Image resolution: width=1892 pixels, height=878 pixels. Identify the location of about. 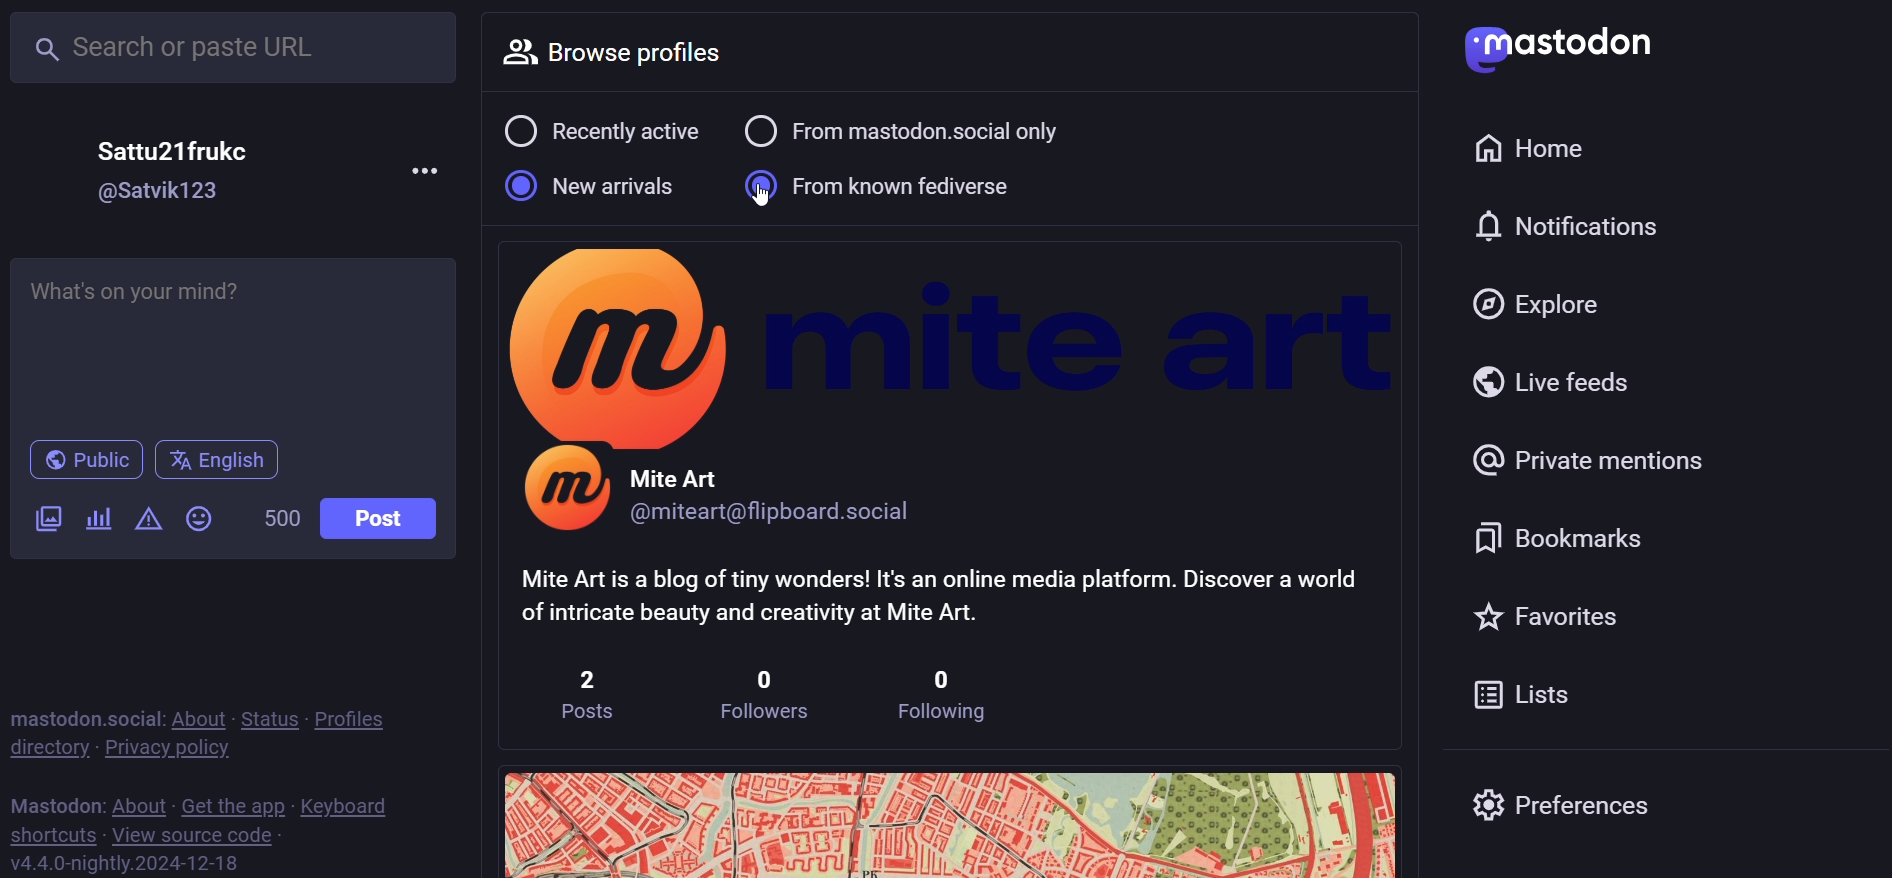
(139, 805).